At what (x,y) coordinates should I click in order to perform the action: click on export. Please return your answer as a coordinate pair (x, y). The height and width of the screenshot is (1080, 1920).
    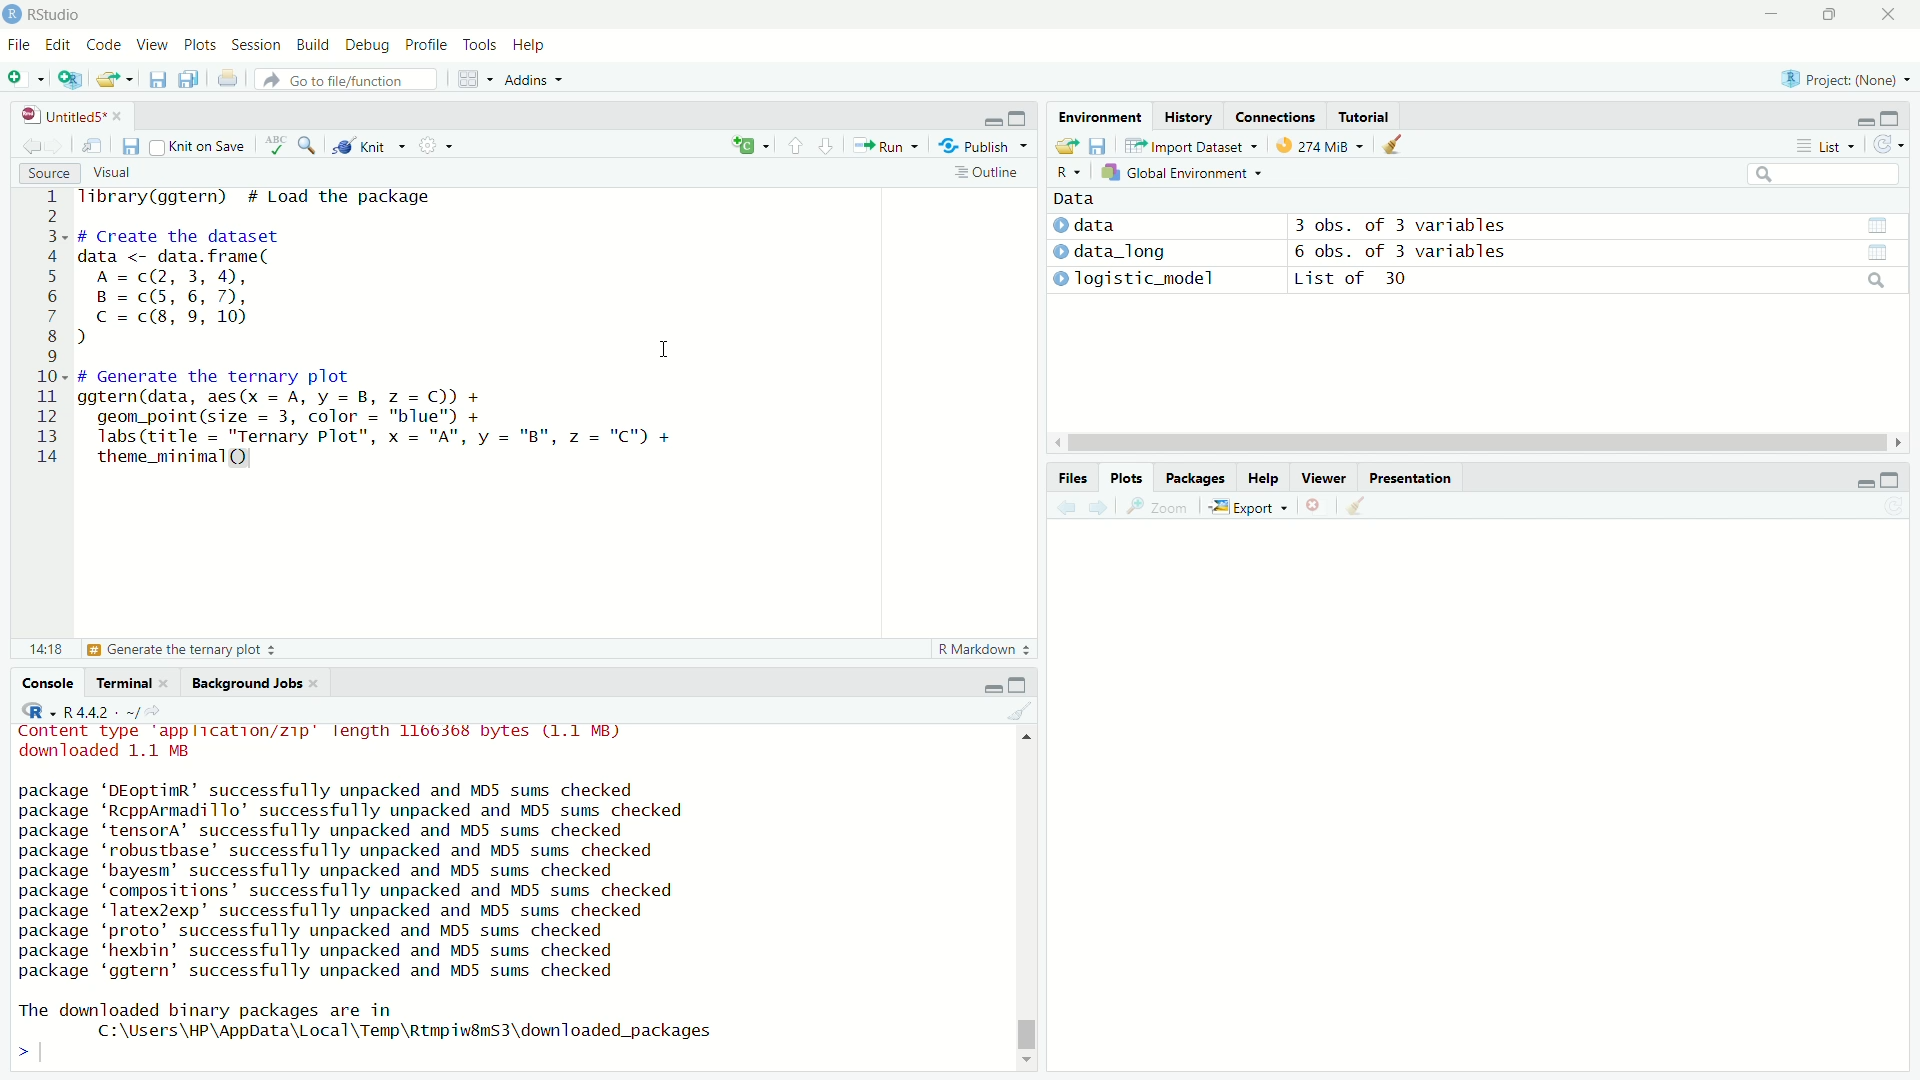
    Looking at the image, I should click on (1064, 147).